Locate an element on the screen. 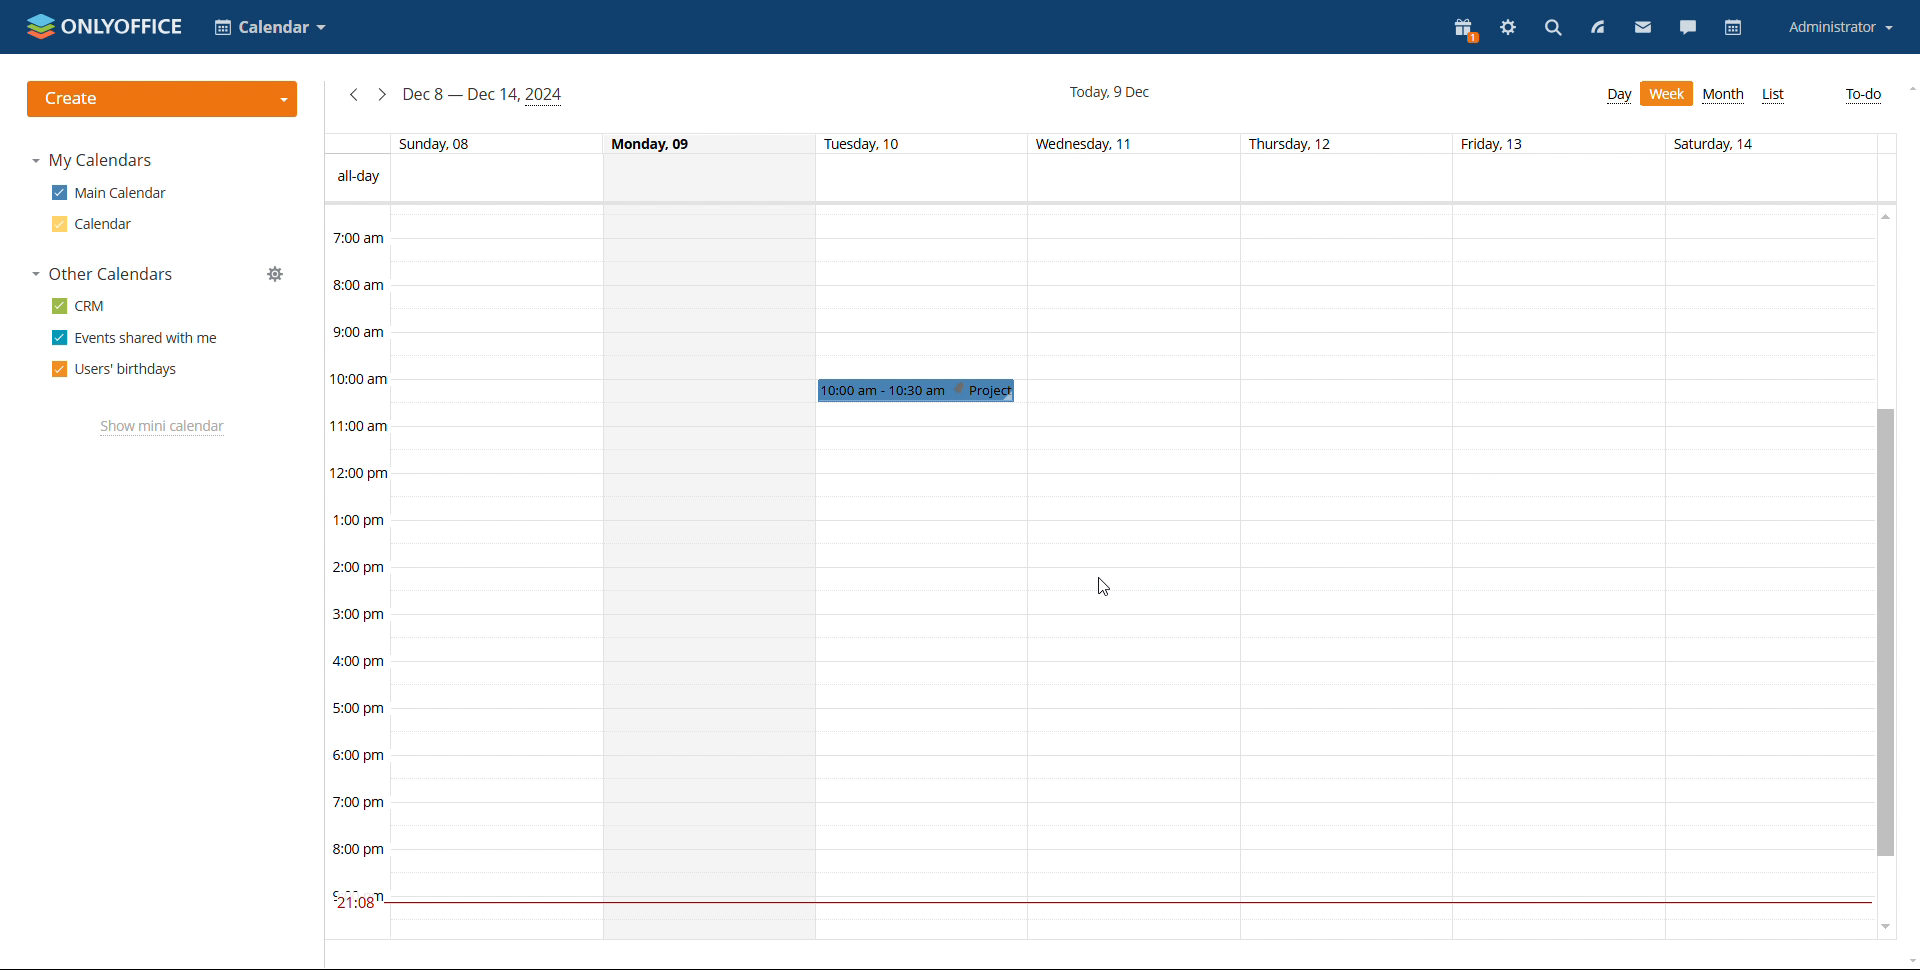  search is located at coordinates (1552, 31).